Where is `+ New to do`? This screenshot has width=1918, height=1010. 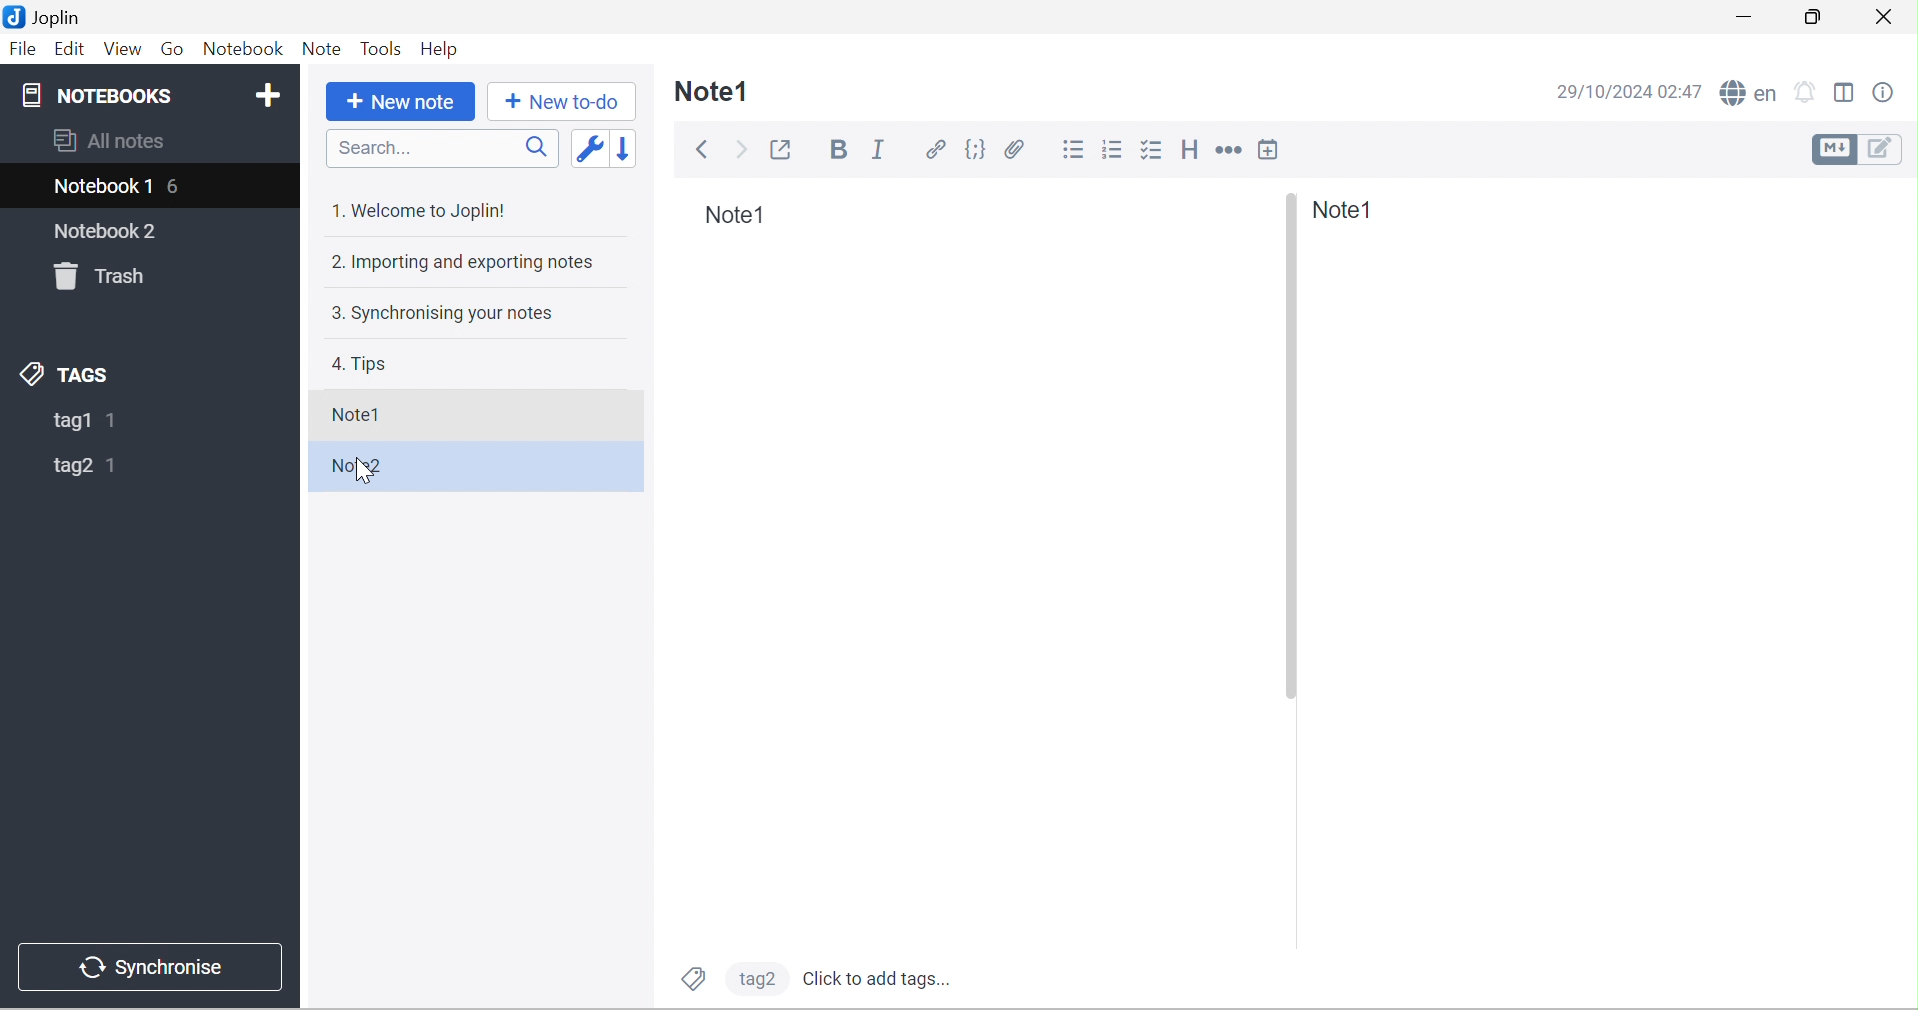 + New to do is located at coordinates (562, 104).